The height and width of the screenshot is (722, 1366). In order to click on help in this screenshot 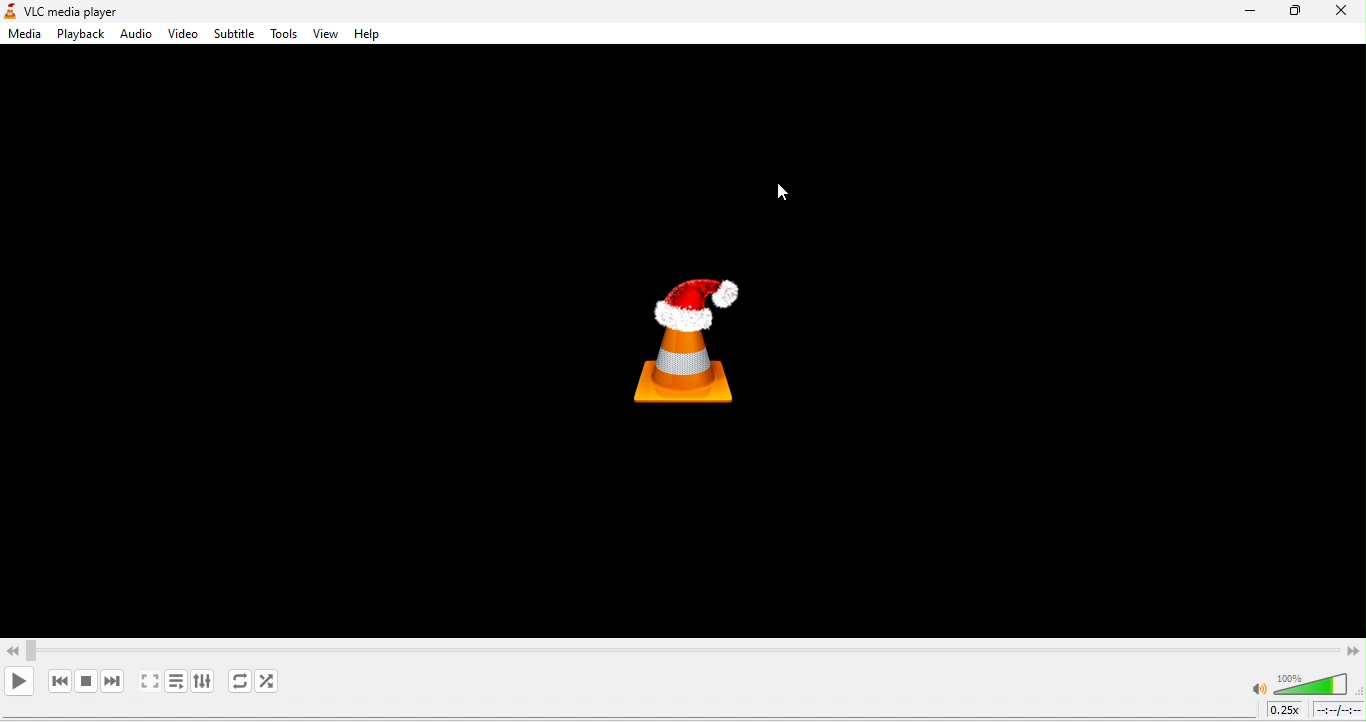, I will do `click(371, 35)`.